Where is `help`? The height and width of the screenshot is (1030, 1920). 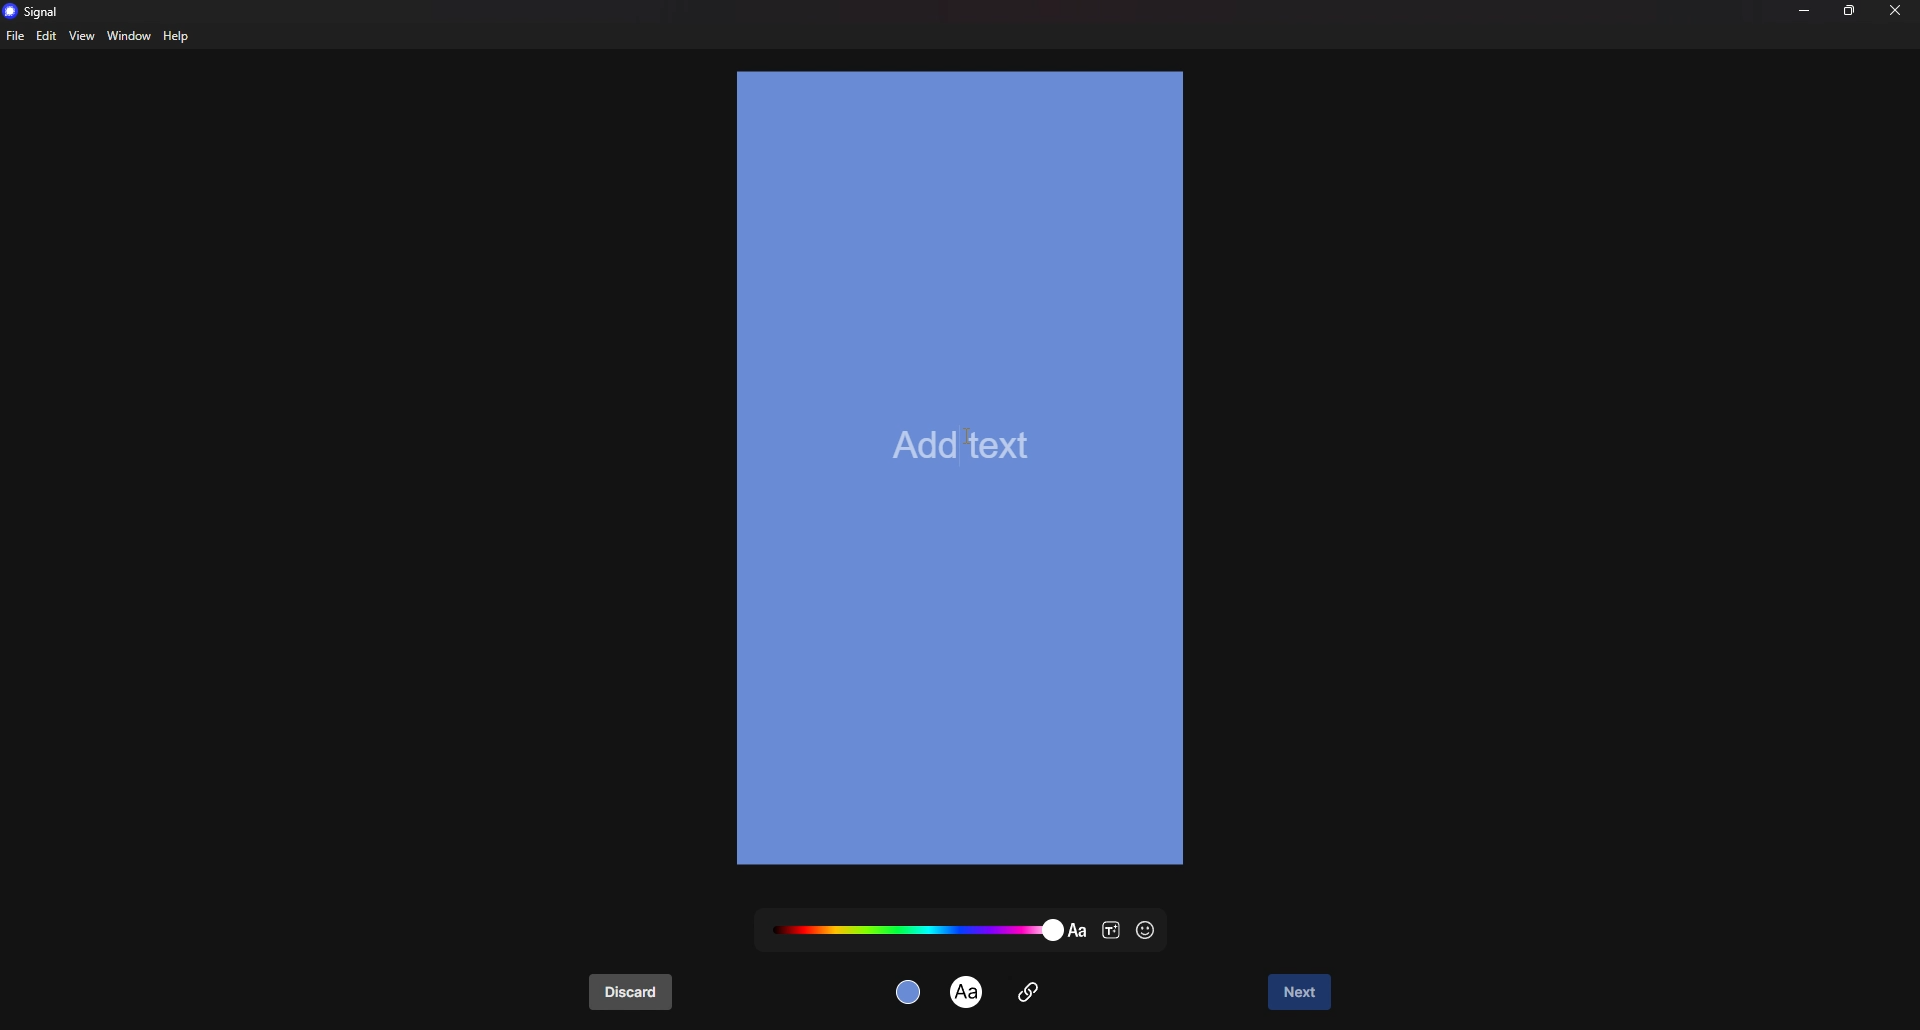
help is located at coordinates (178, 36).